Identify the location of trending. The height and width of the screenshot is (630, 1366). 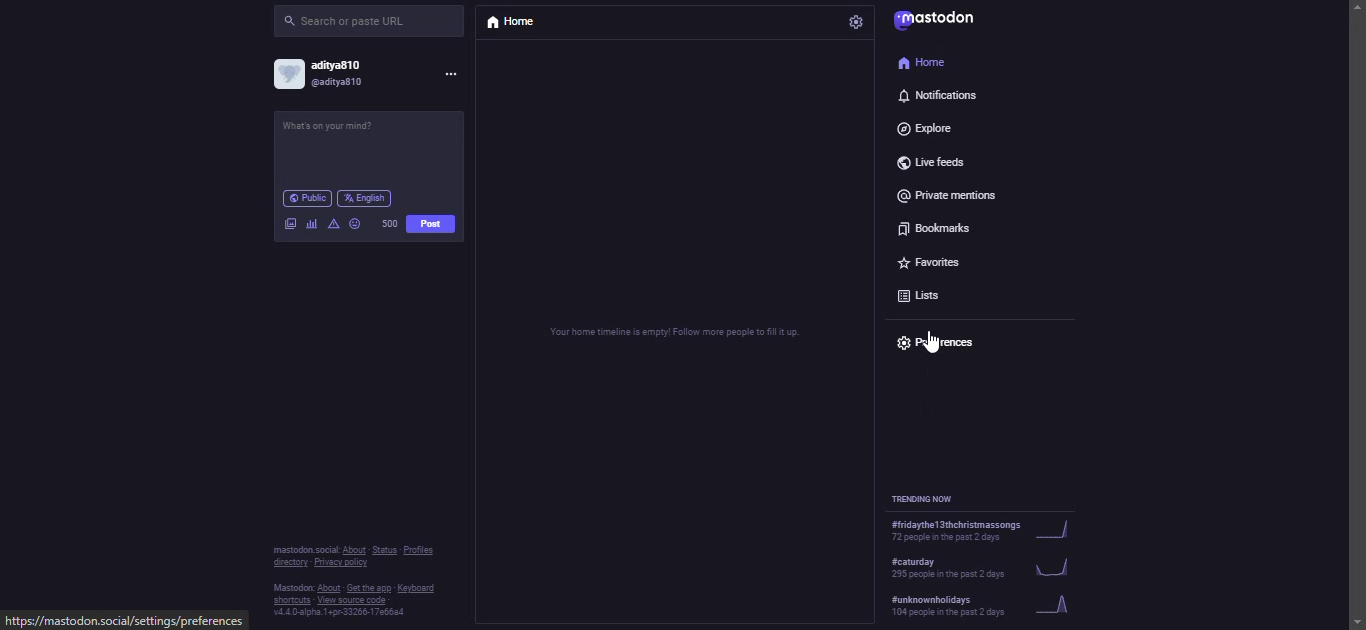
(975, 535).